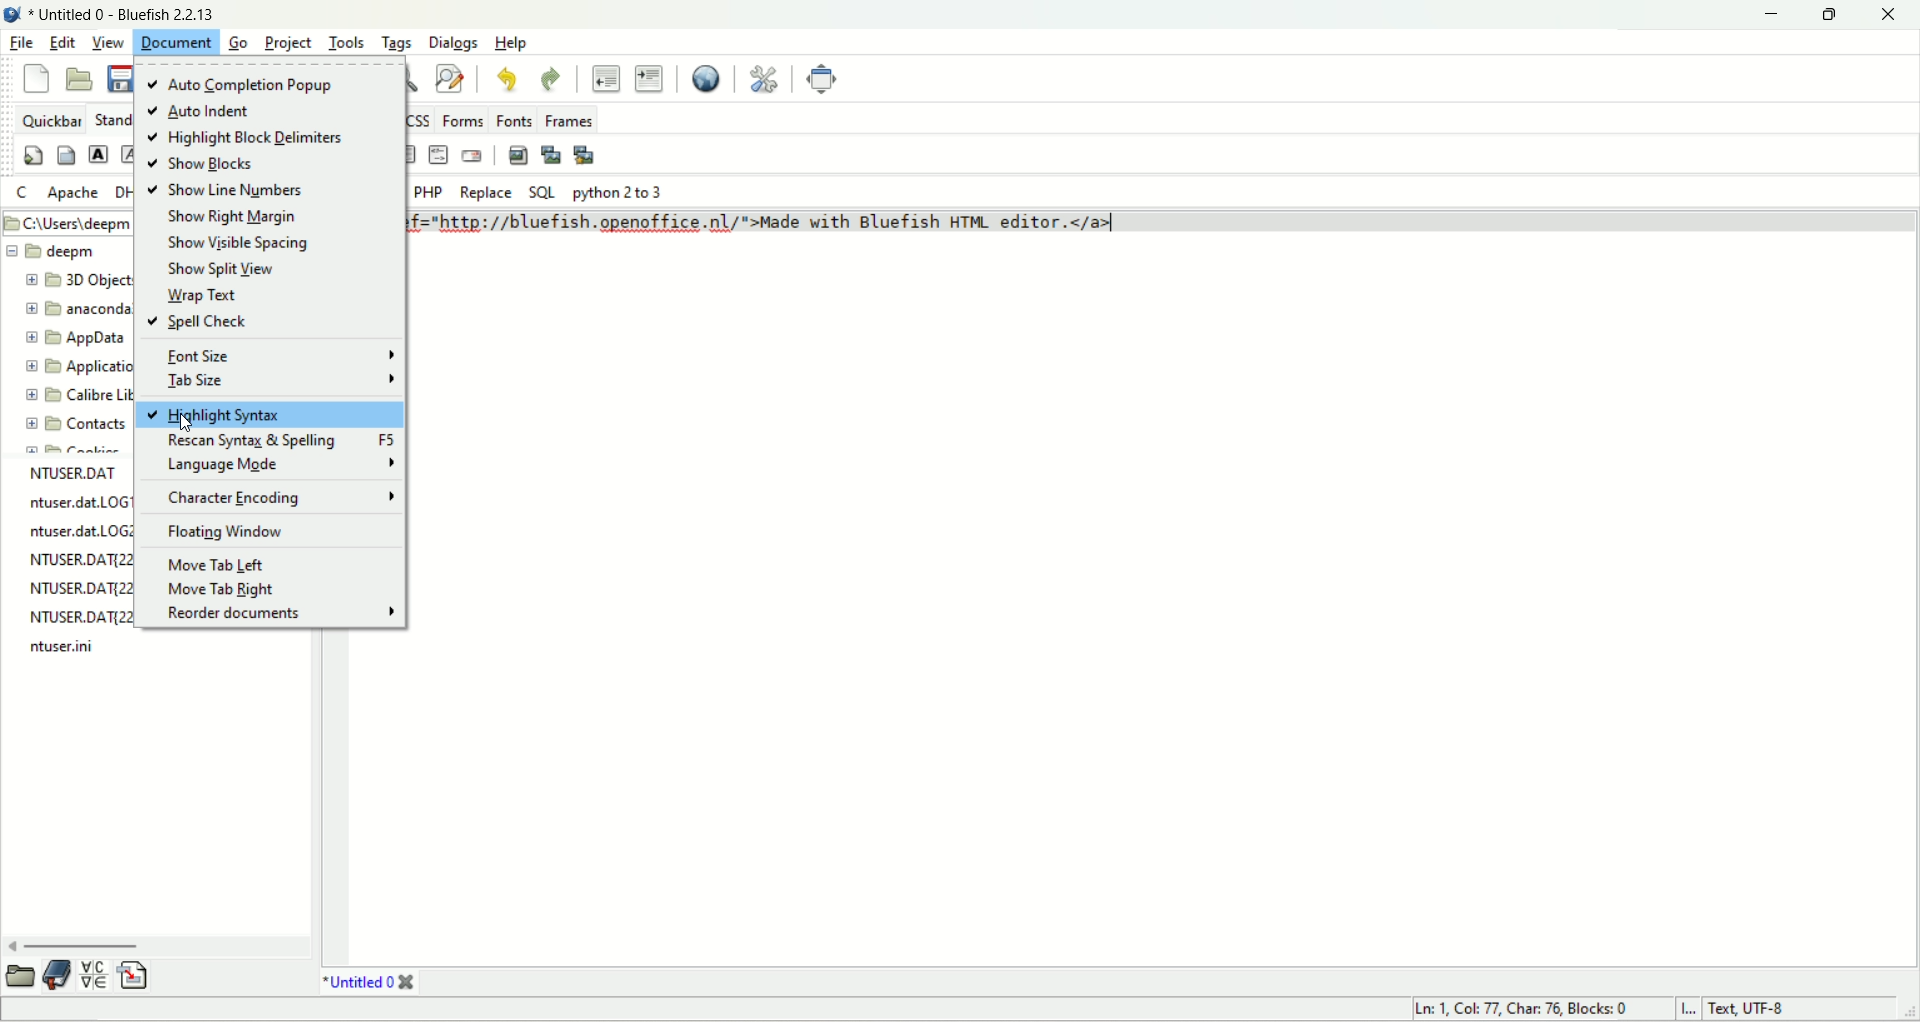  I want to click on MULTI-THUMBNAIL, so click(583, 155).